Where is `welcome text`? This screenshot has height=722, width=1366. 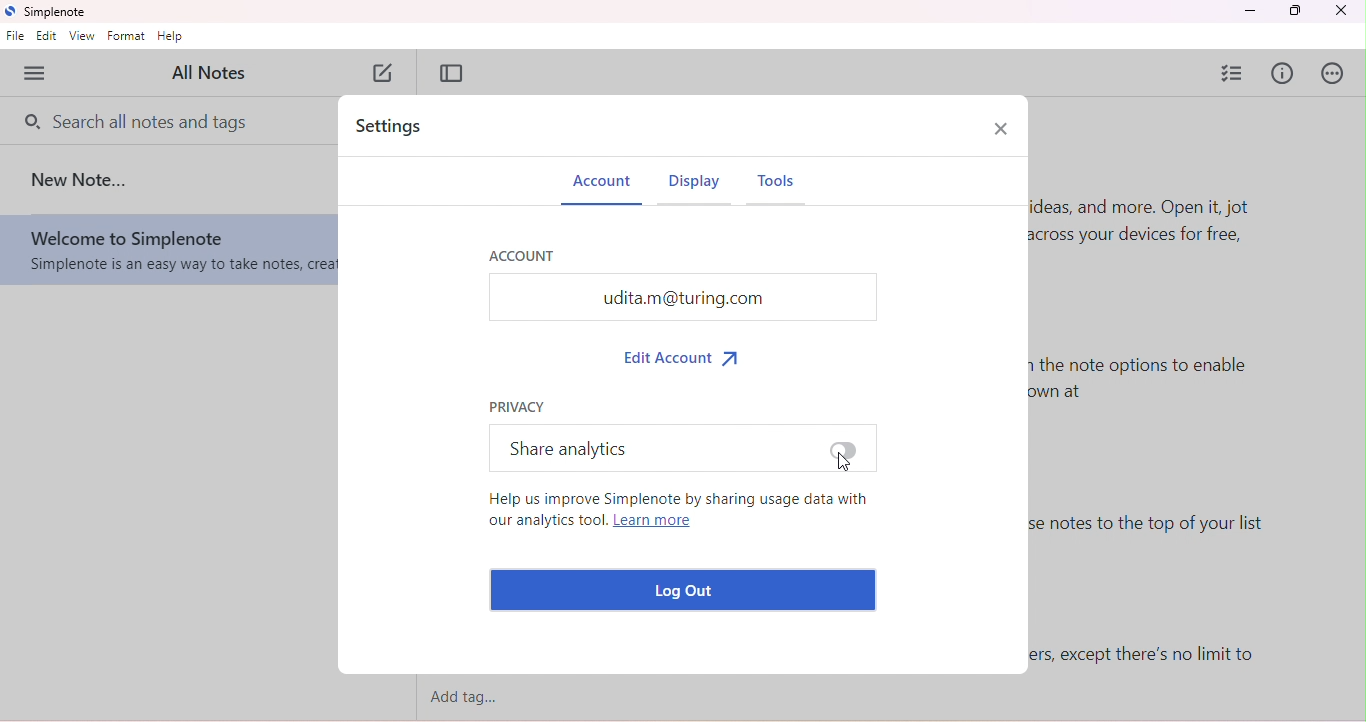 welcome text is located at coordinates (1159, 233).